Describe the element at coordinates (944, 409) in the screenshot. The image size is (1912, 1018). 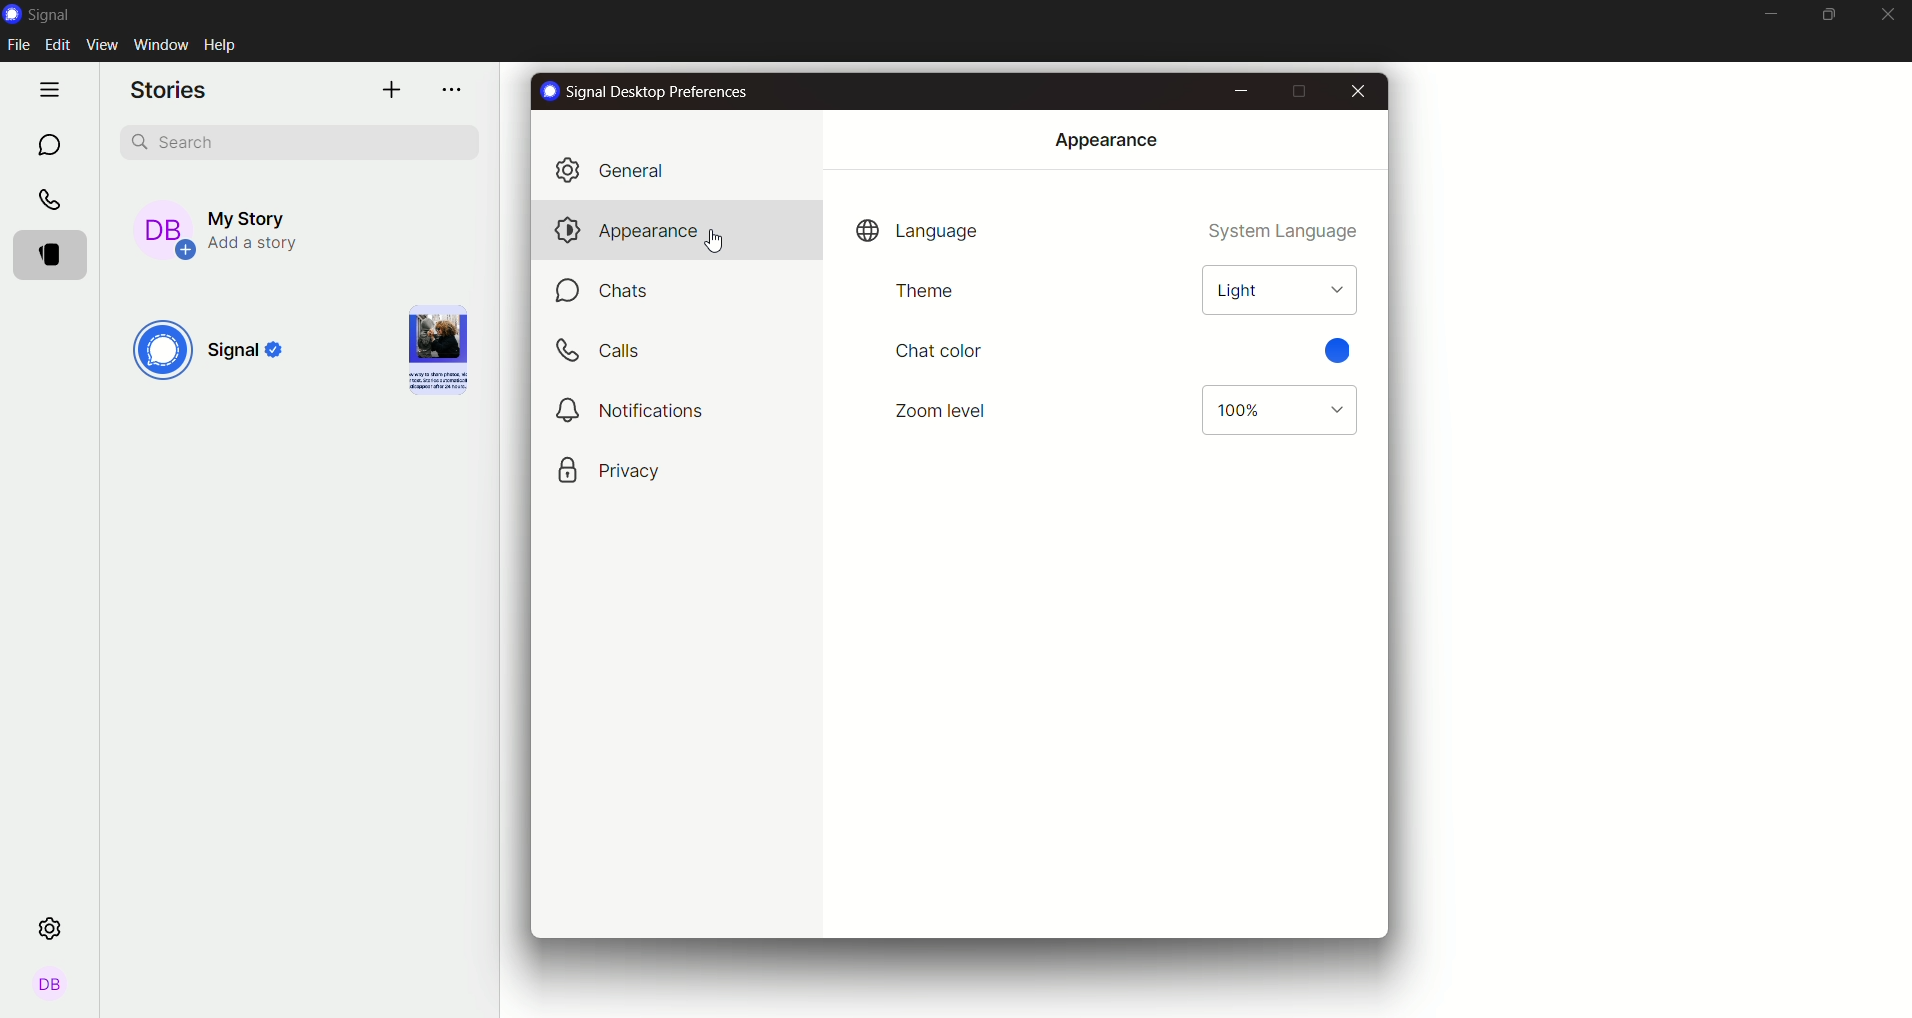
I see `zoom level` at that location.